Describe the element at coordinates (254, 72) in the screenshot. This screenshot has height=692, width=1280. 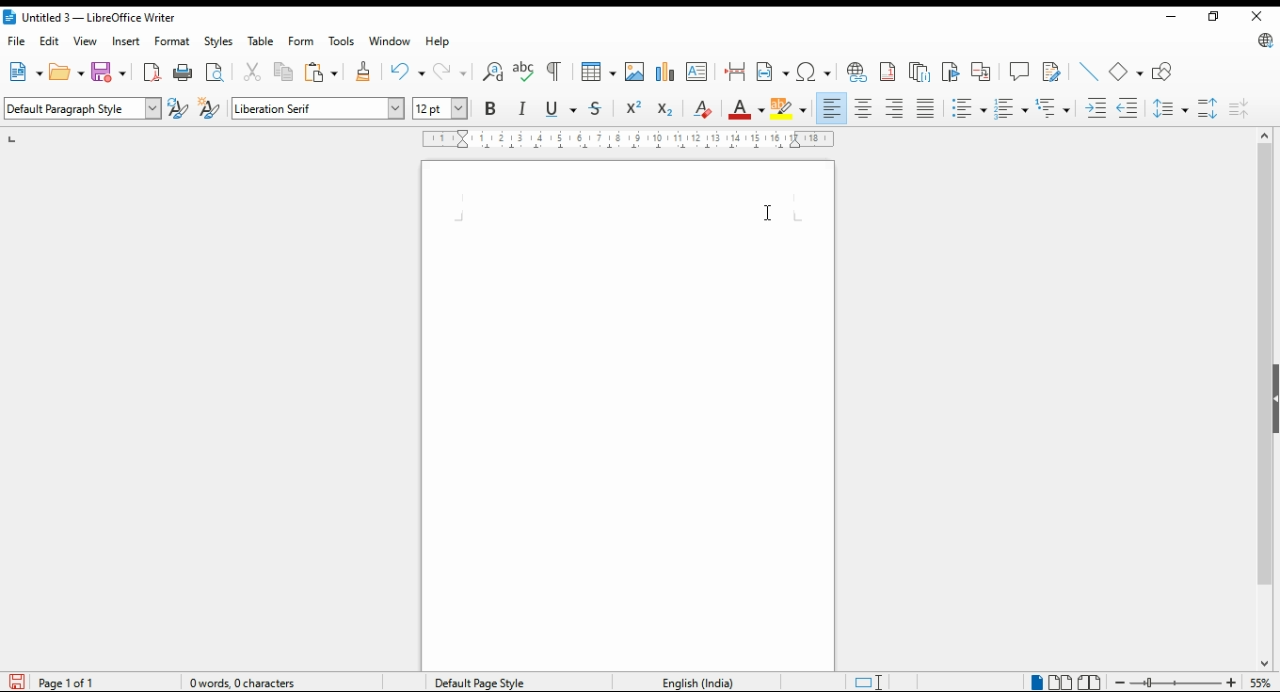
I see `cut` at that location.